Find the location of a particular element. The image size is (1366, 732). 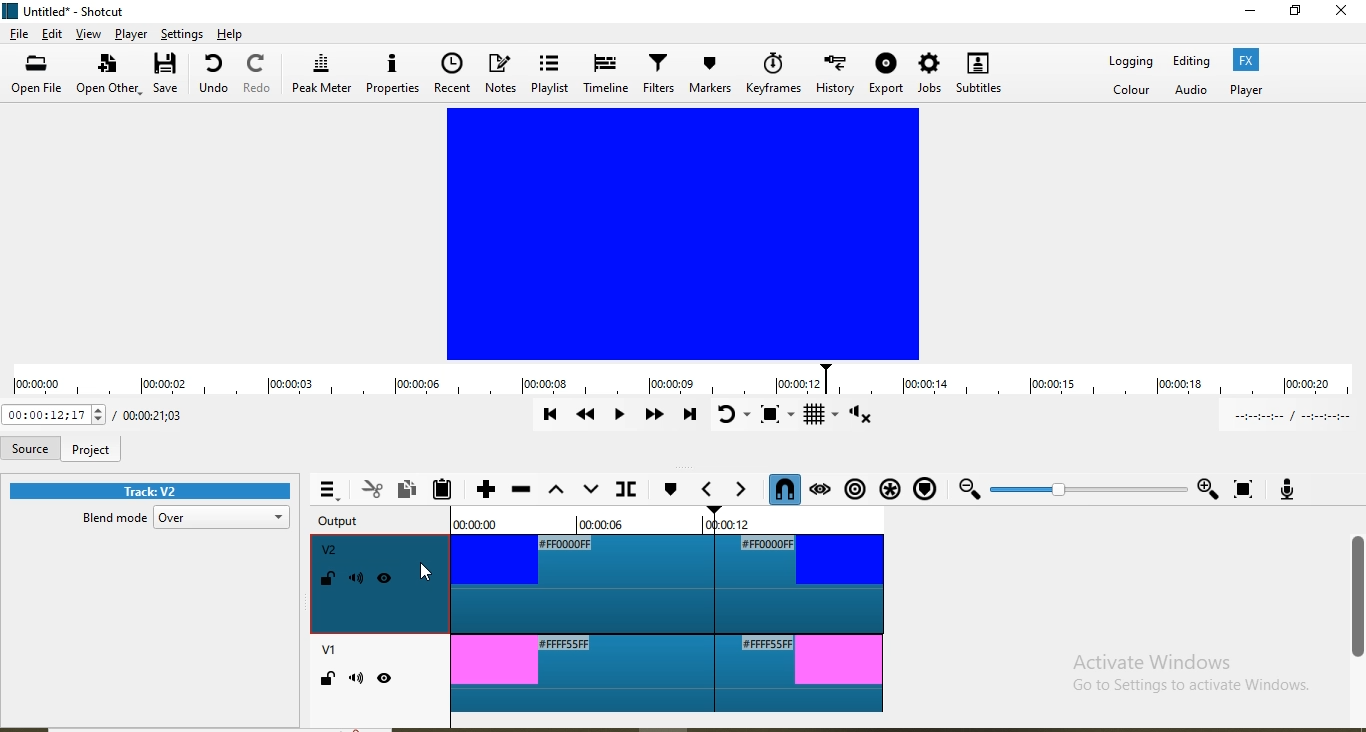

Subtitles is located at coordinates (982, 77).